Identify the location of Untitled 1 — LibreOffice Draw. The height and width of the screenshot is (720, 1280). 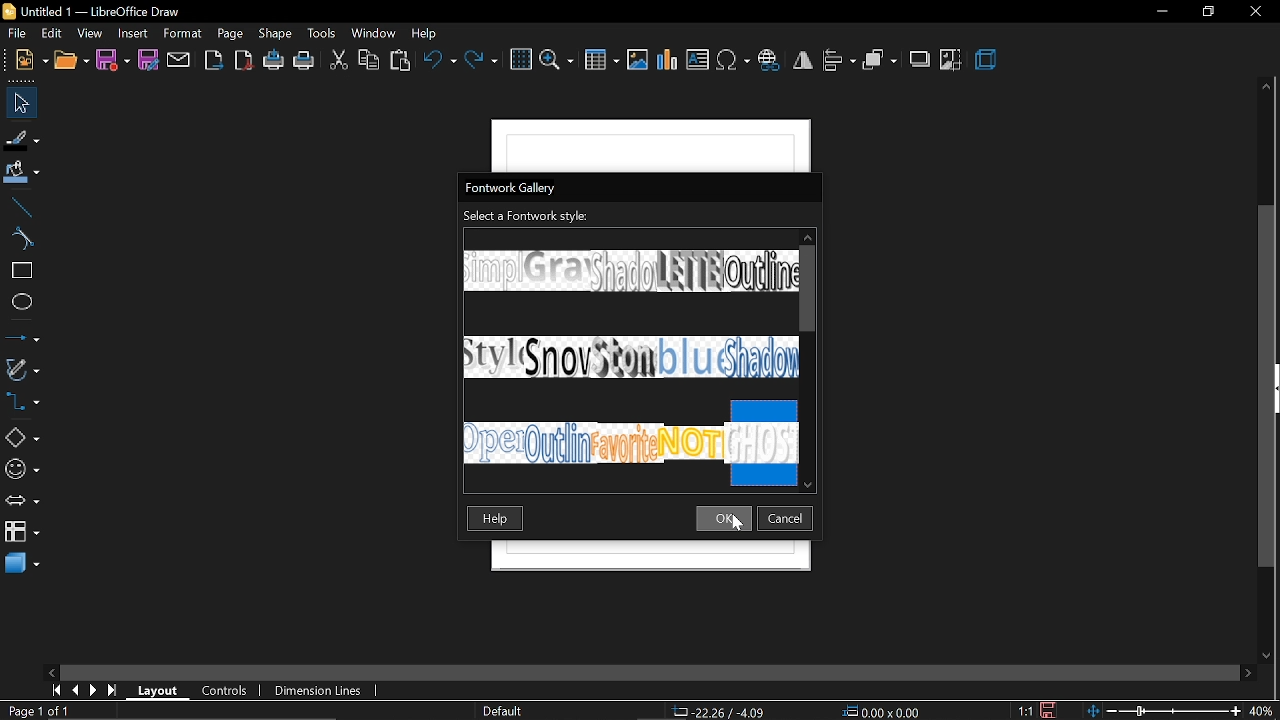
(103, 11).